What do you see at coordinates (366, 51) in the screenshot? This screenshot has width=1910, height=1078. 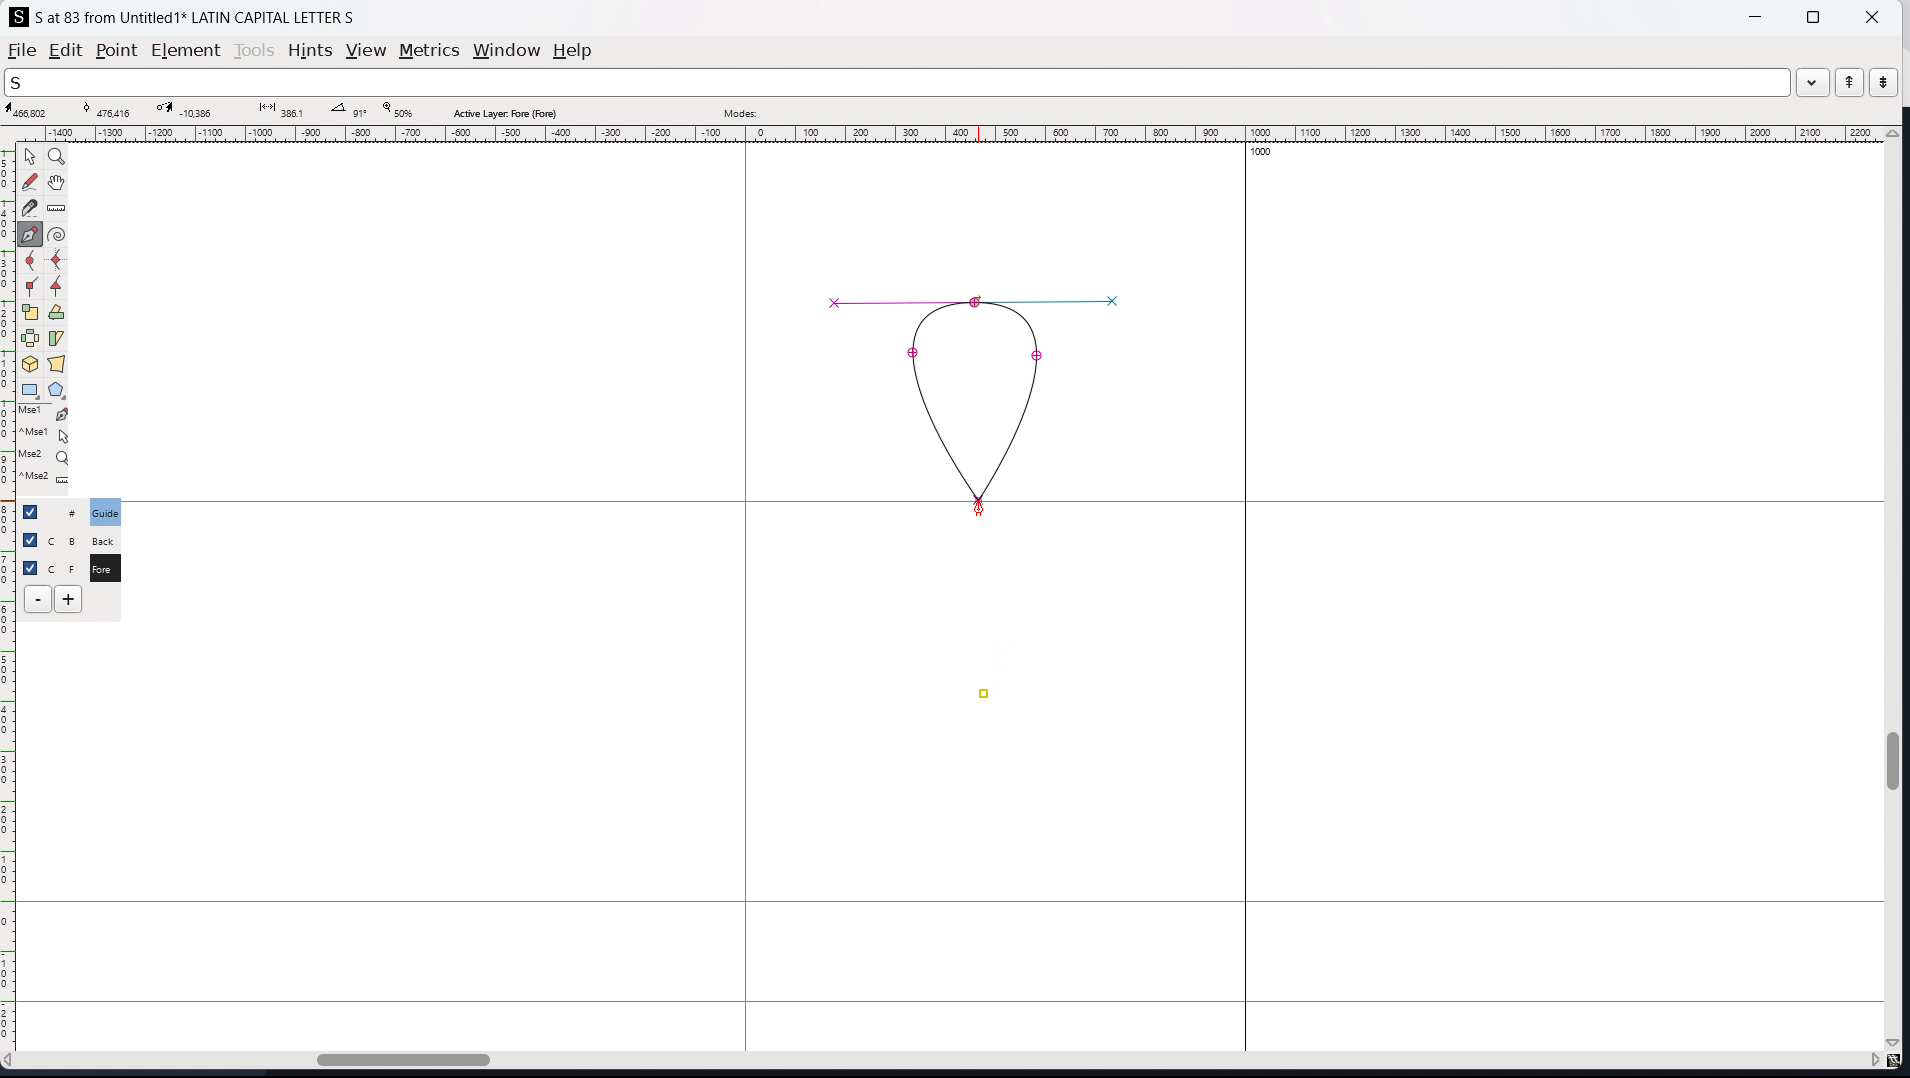 I see `view` at bounding box center [366, 51].